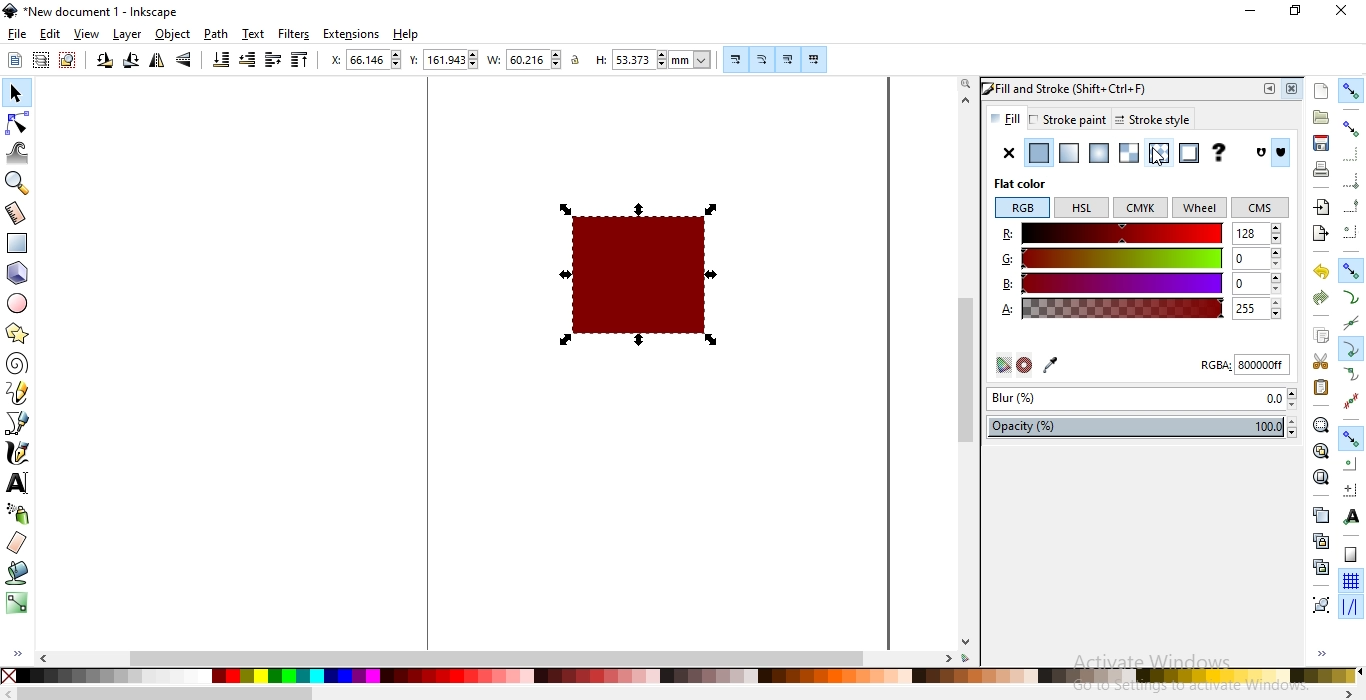 Image resolution: width=1366 pixels, height=700 pixels. I want to click on snap nodes, paths and handles, so click(1350, 439).